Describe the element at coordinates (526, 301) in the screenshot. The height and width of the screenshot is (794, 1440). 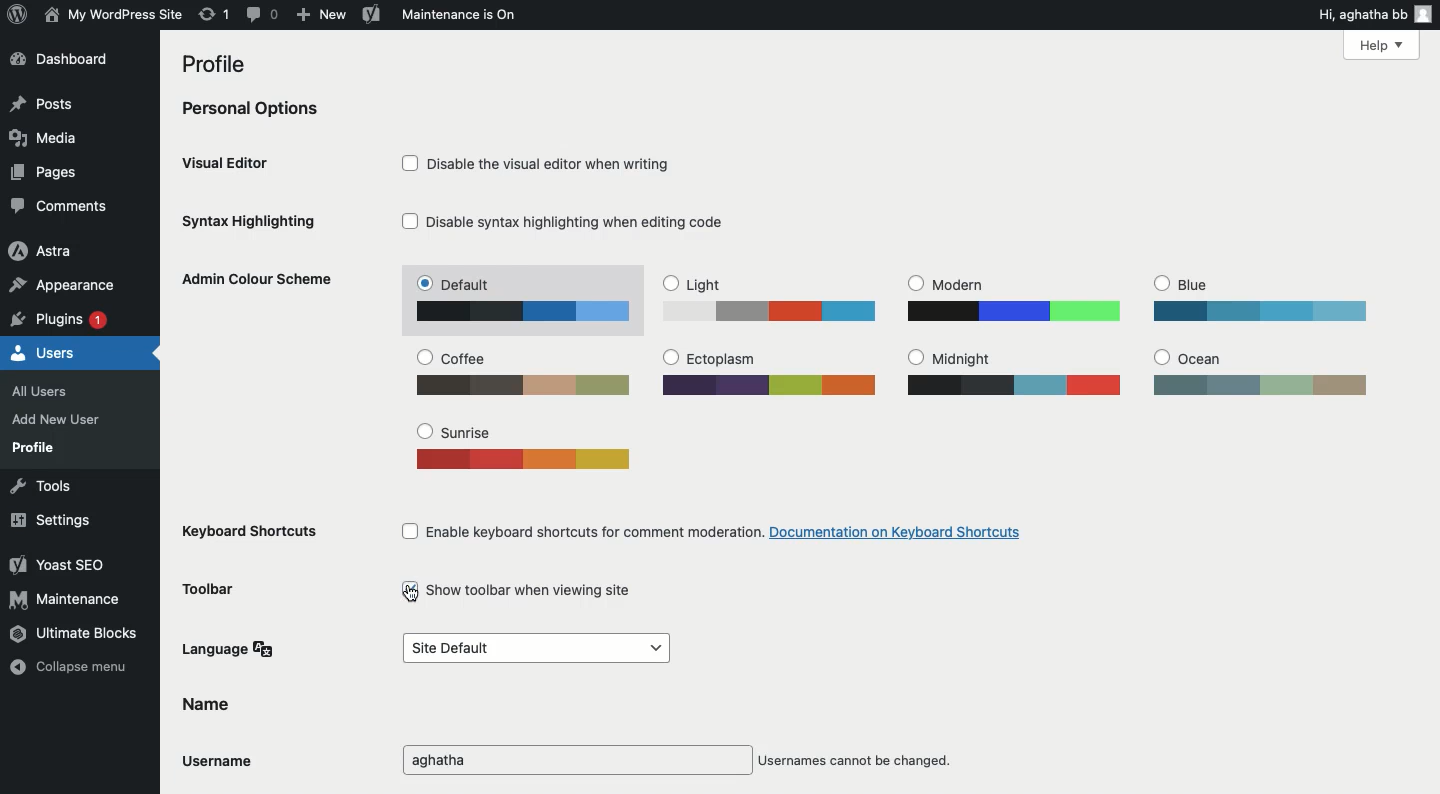
I see `Default` at that location.